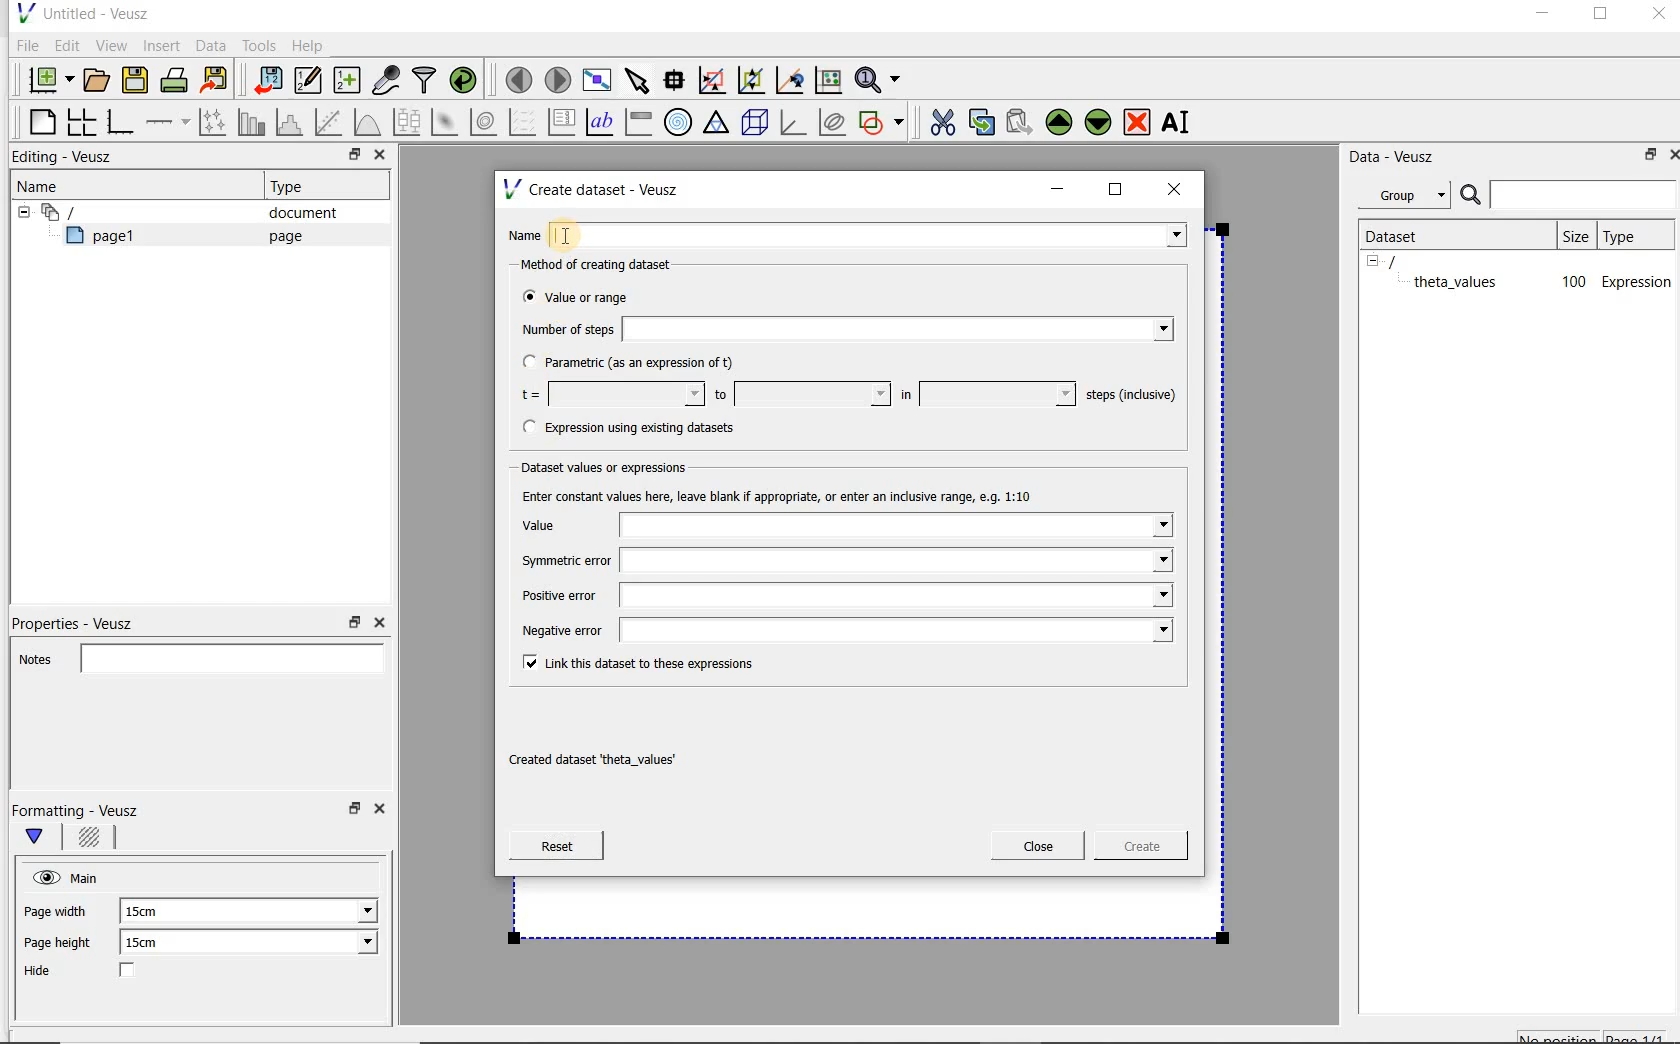 This screenshot has height=1044, width=1680. I want to click on remove the selected widget, so click(1138, 121).